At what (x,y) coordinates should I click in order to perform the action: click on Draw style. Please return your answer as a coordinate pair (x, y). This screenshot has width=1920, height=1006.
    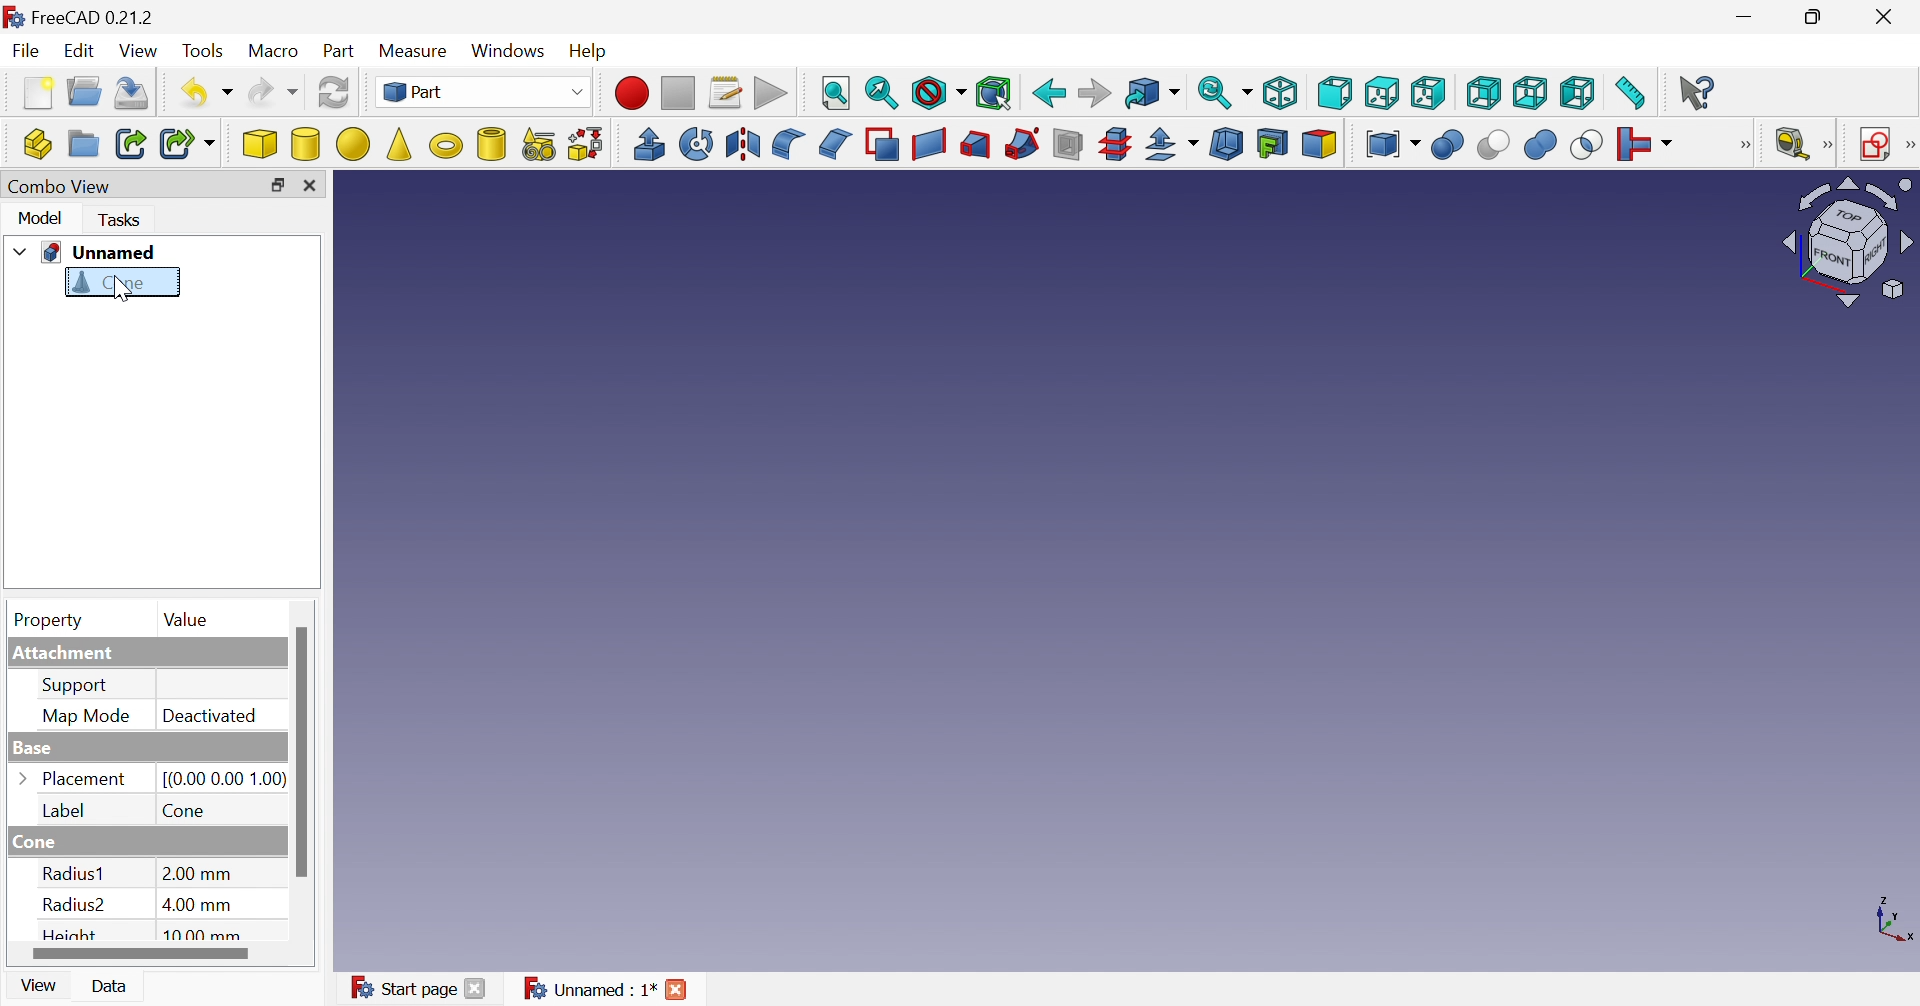
    Looking at the image, I should click on (939, 93).